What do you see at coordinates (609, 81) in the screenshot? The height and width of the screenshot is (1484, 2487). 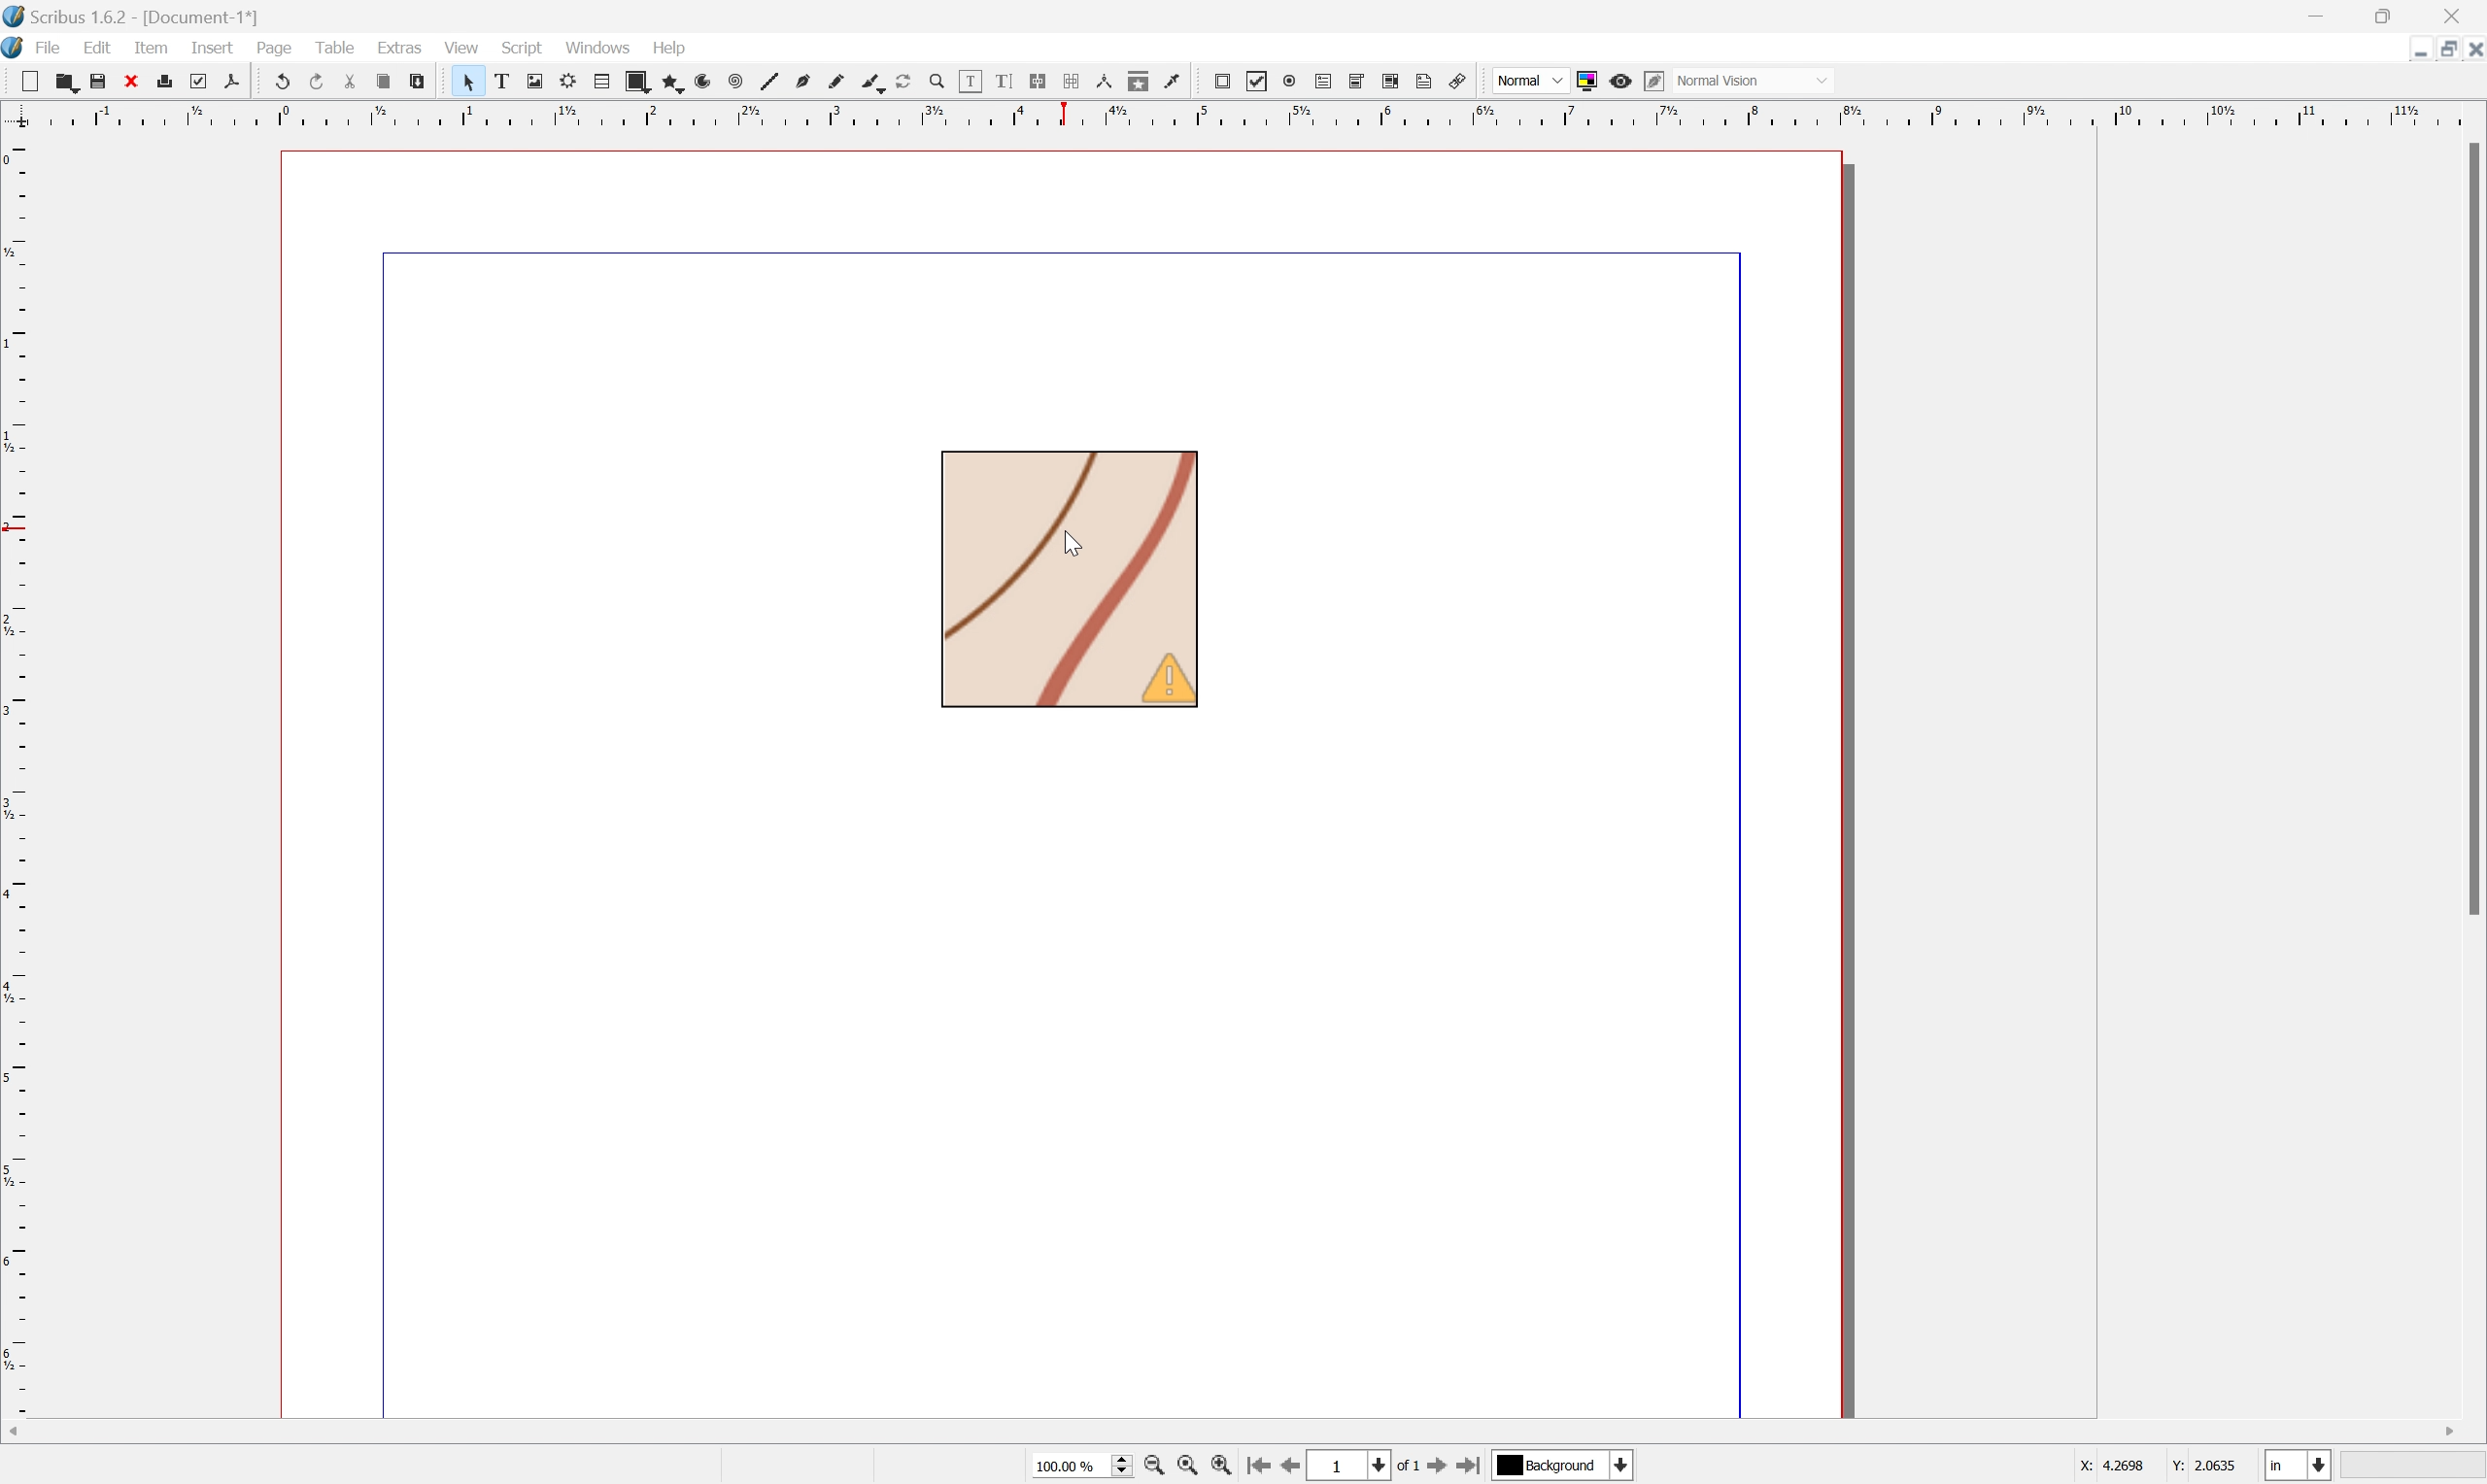 I see `Table` at bounding box center [609, 81].